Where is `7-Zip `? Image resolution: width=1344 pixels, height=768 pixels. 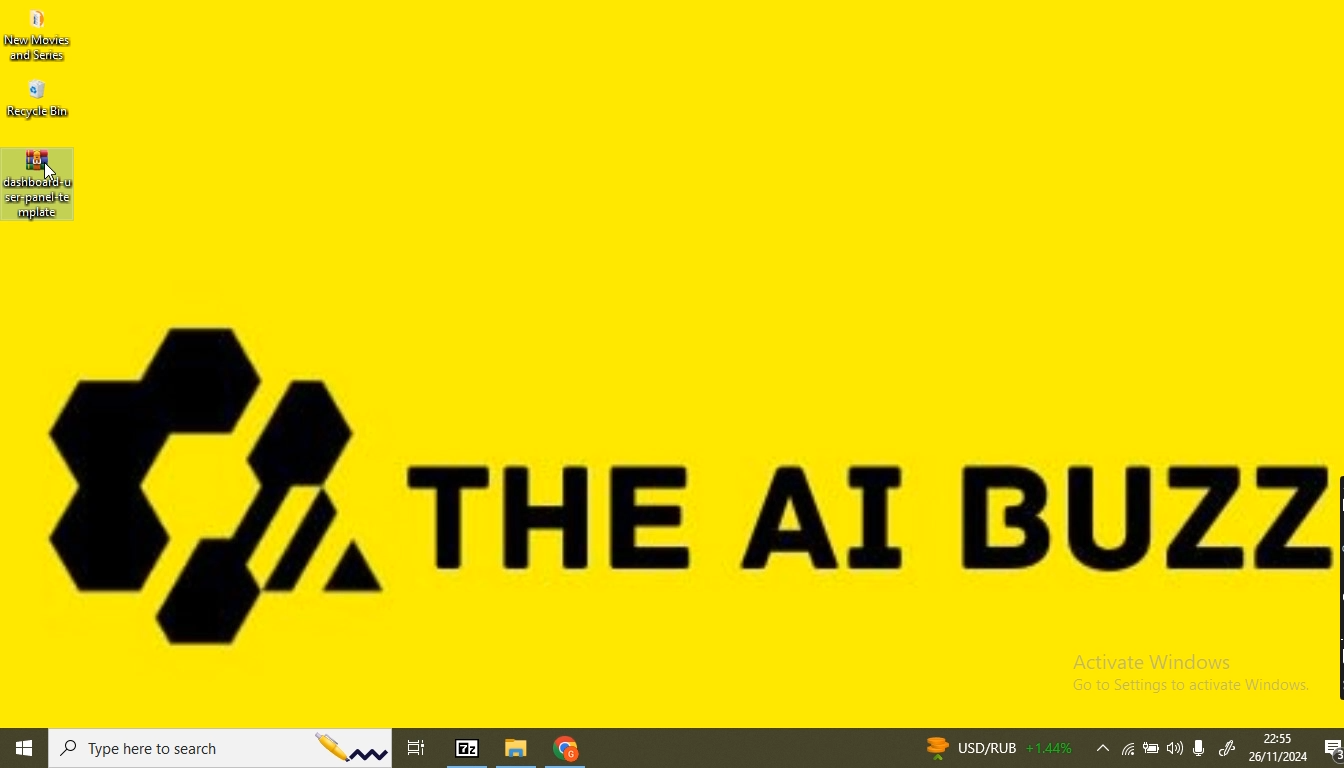 7-Zip  is located at coordinates (469, 747).